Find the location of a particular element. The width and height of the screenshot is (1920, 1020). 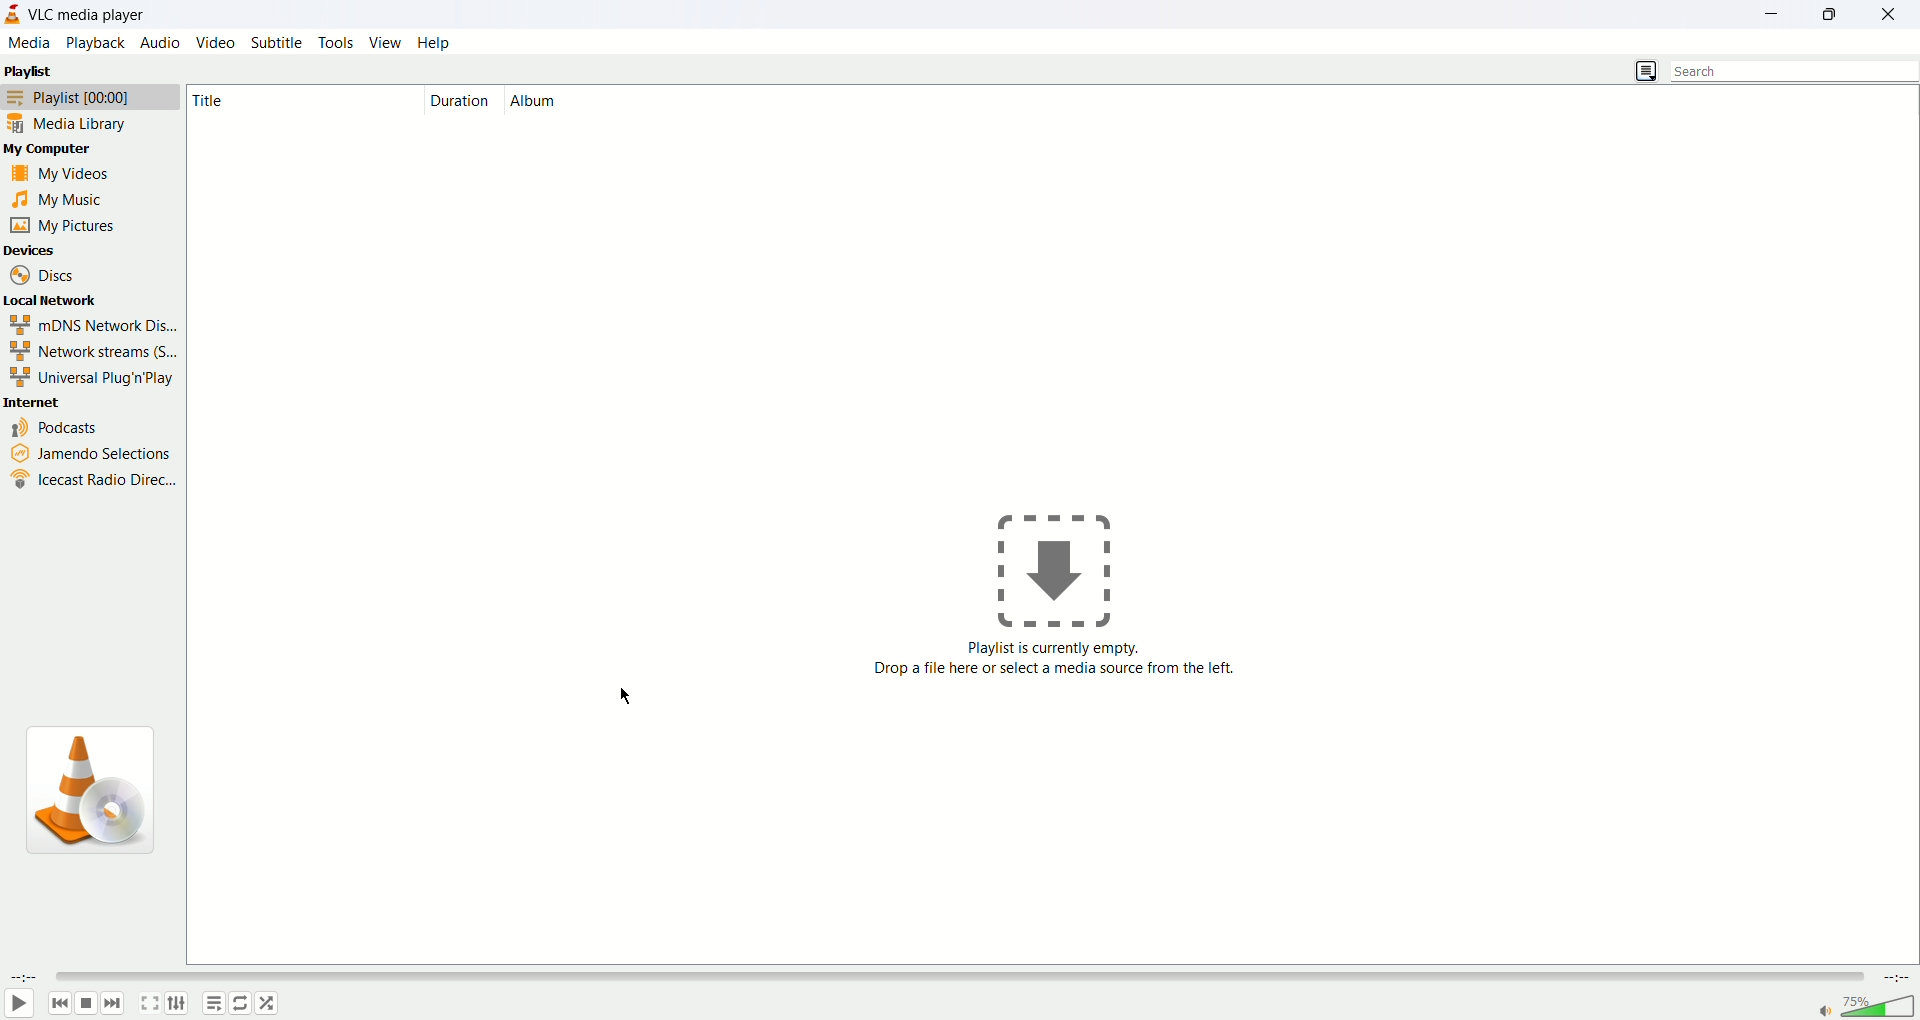

maximize is located at coordinates (1841, 16).